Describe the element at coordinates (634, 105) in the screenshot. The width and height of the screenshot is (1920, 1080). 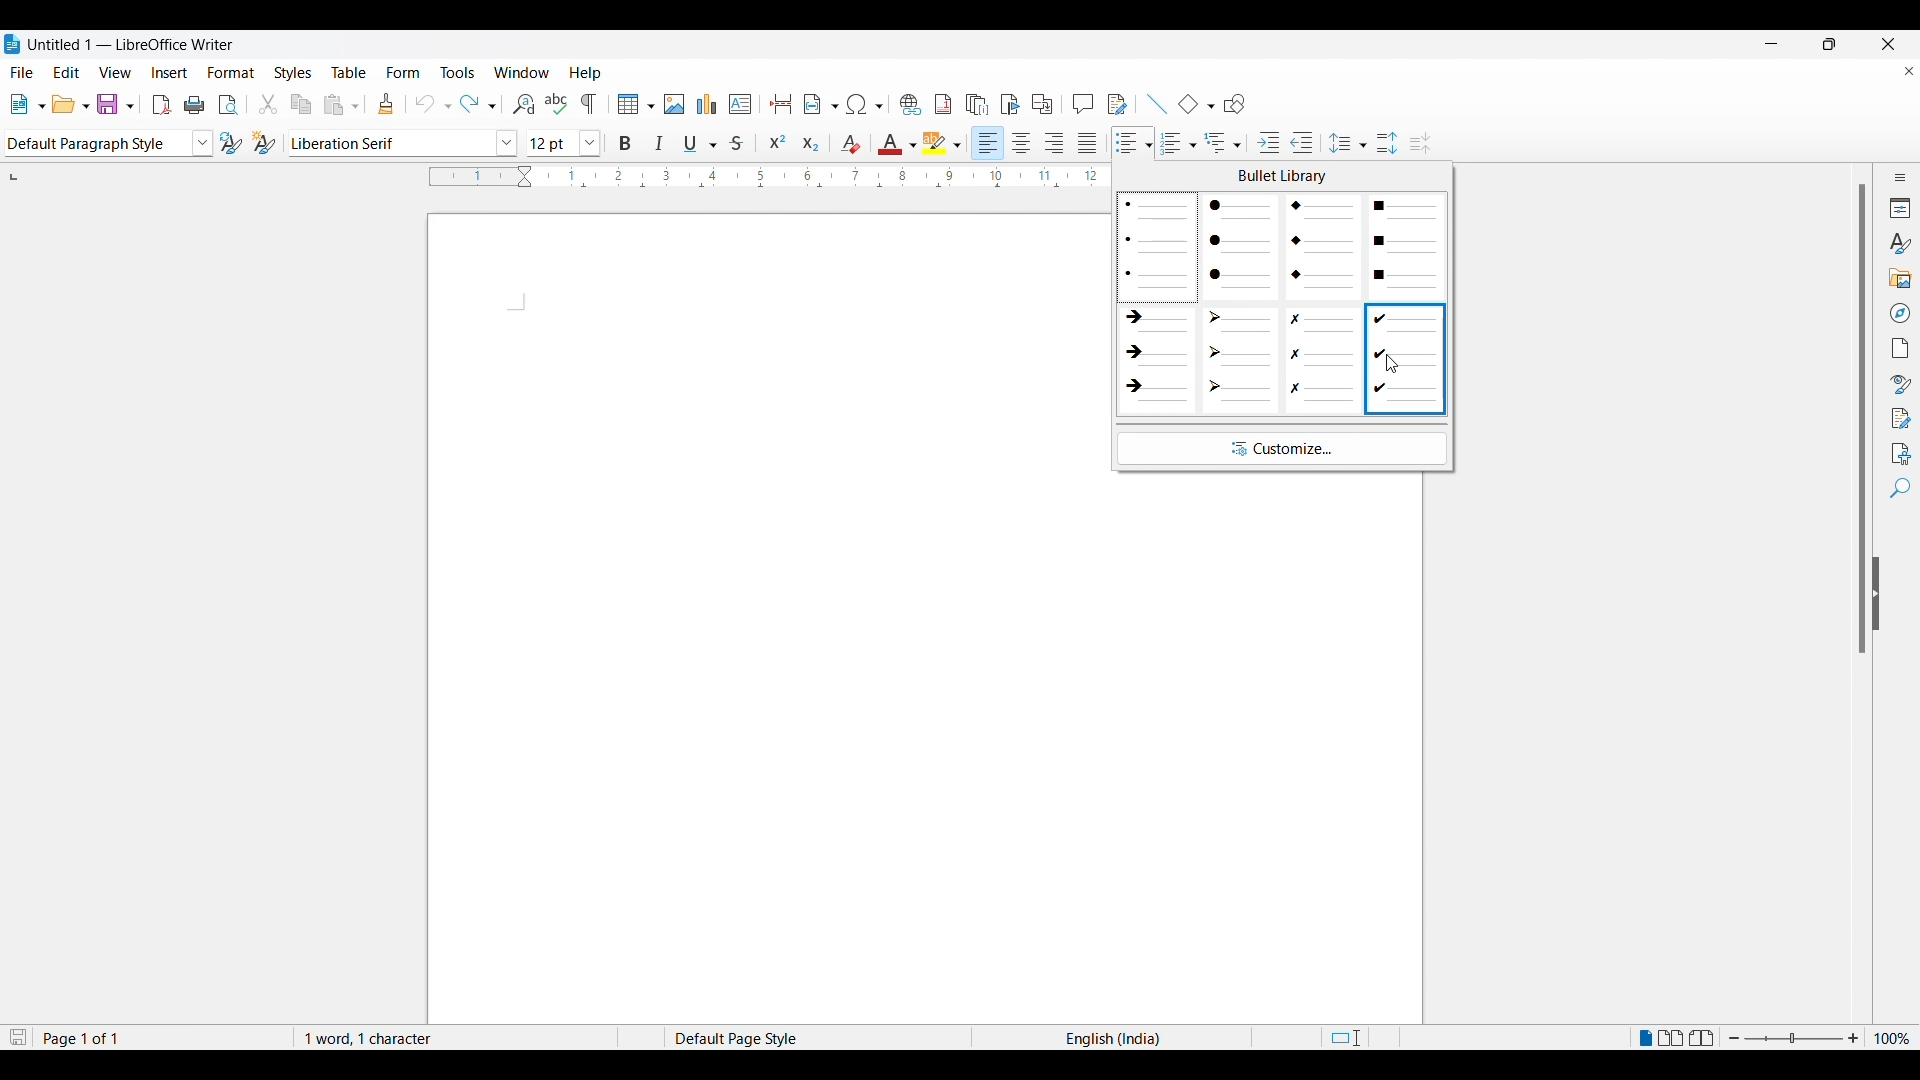
I see `insert table` at that location.